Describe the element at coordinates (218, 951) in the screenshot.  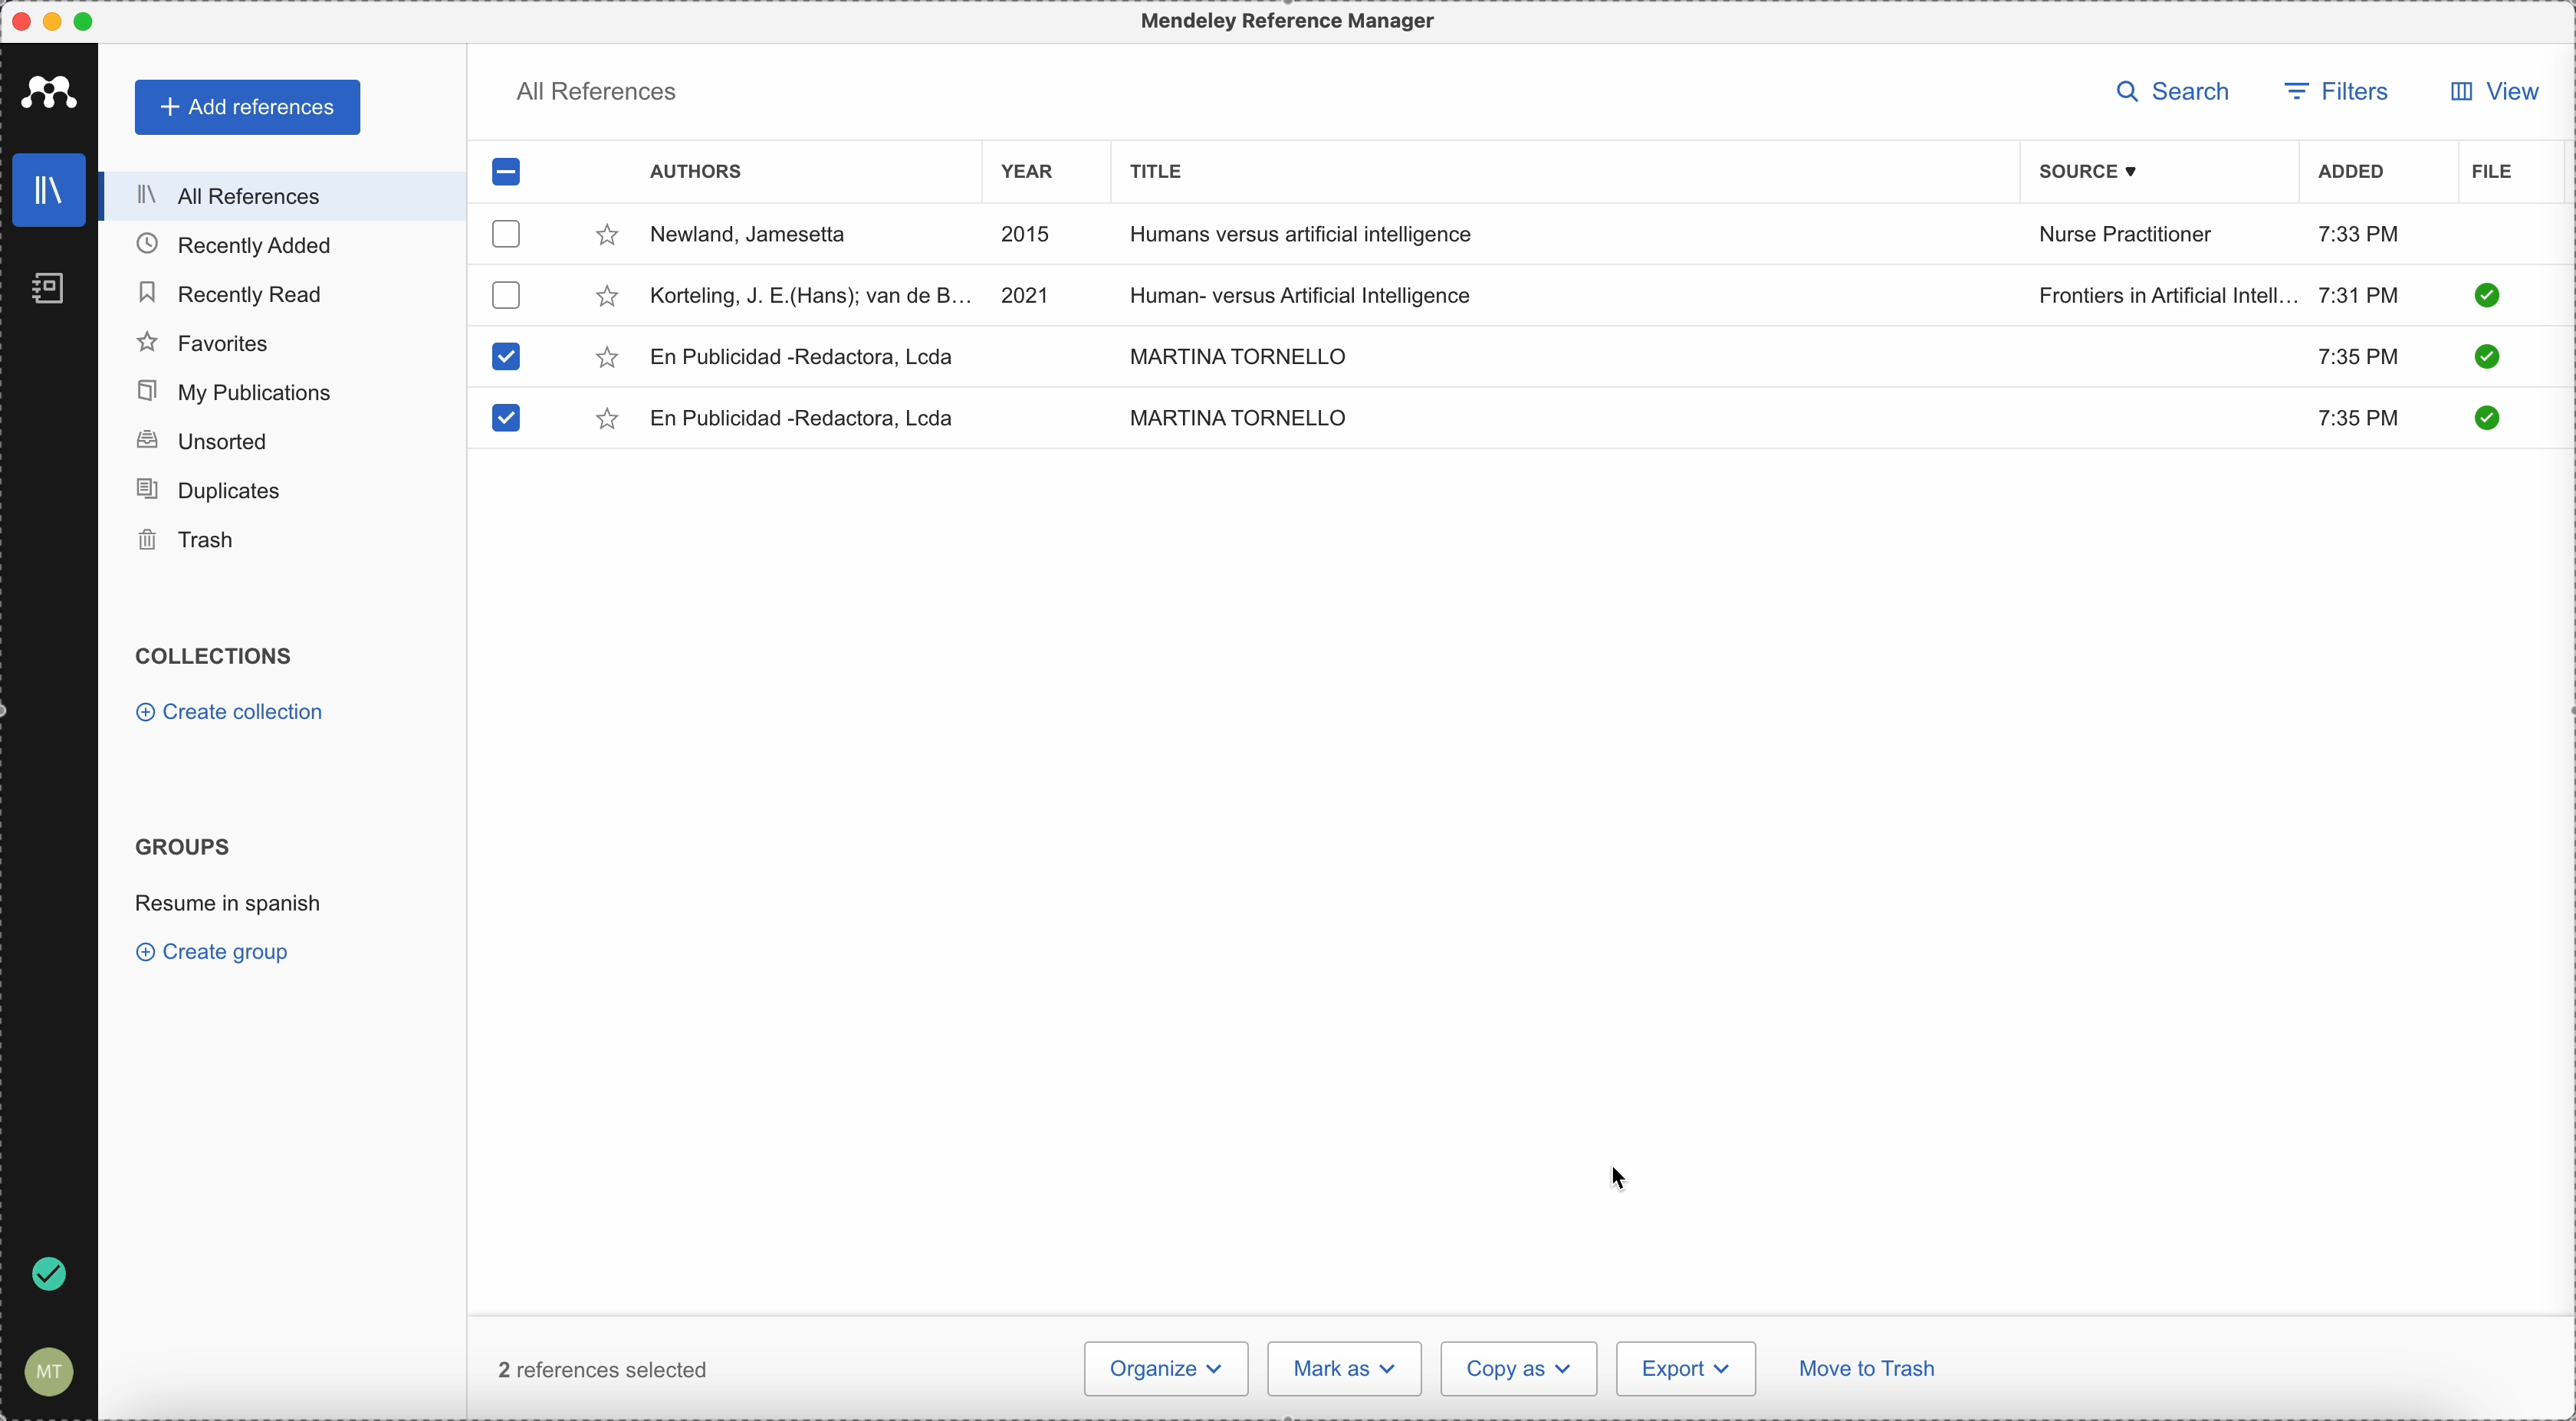
I see `create group` at that location.